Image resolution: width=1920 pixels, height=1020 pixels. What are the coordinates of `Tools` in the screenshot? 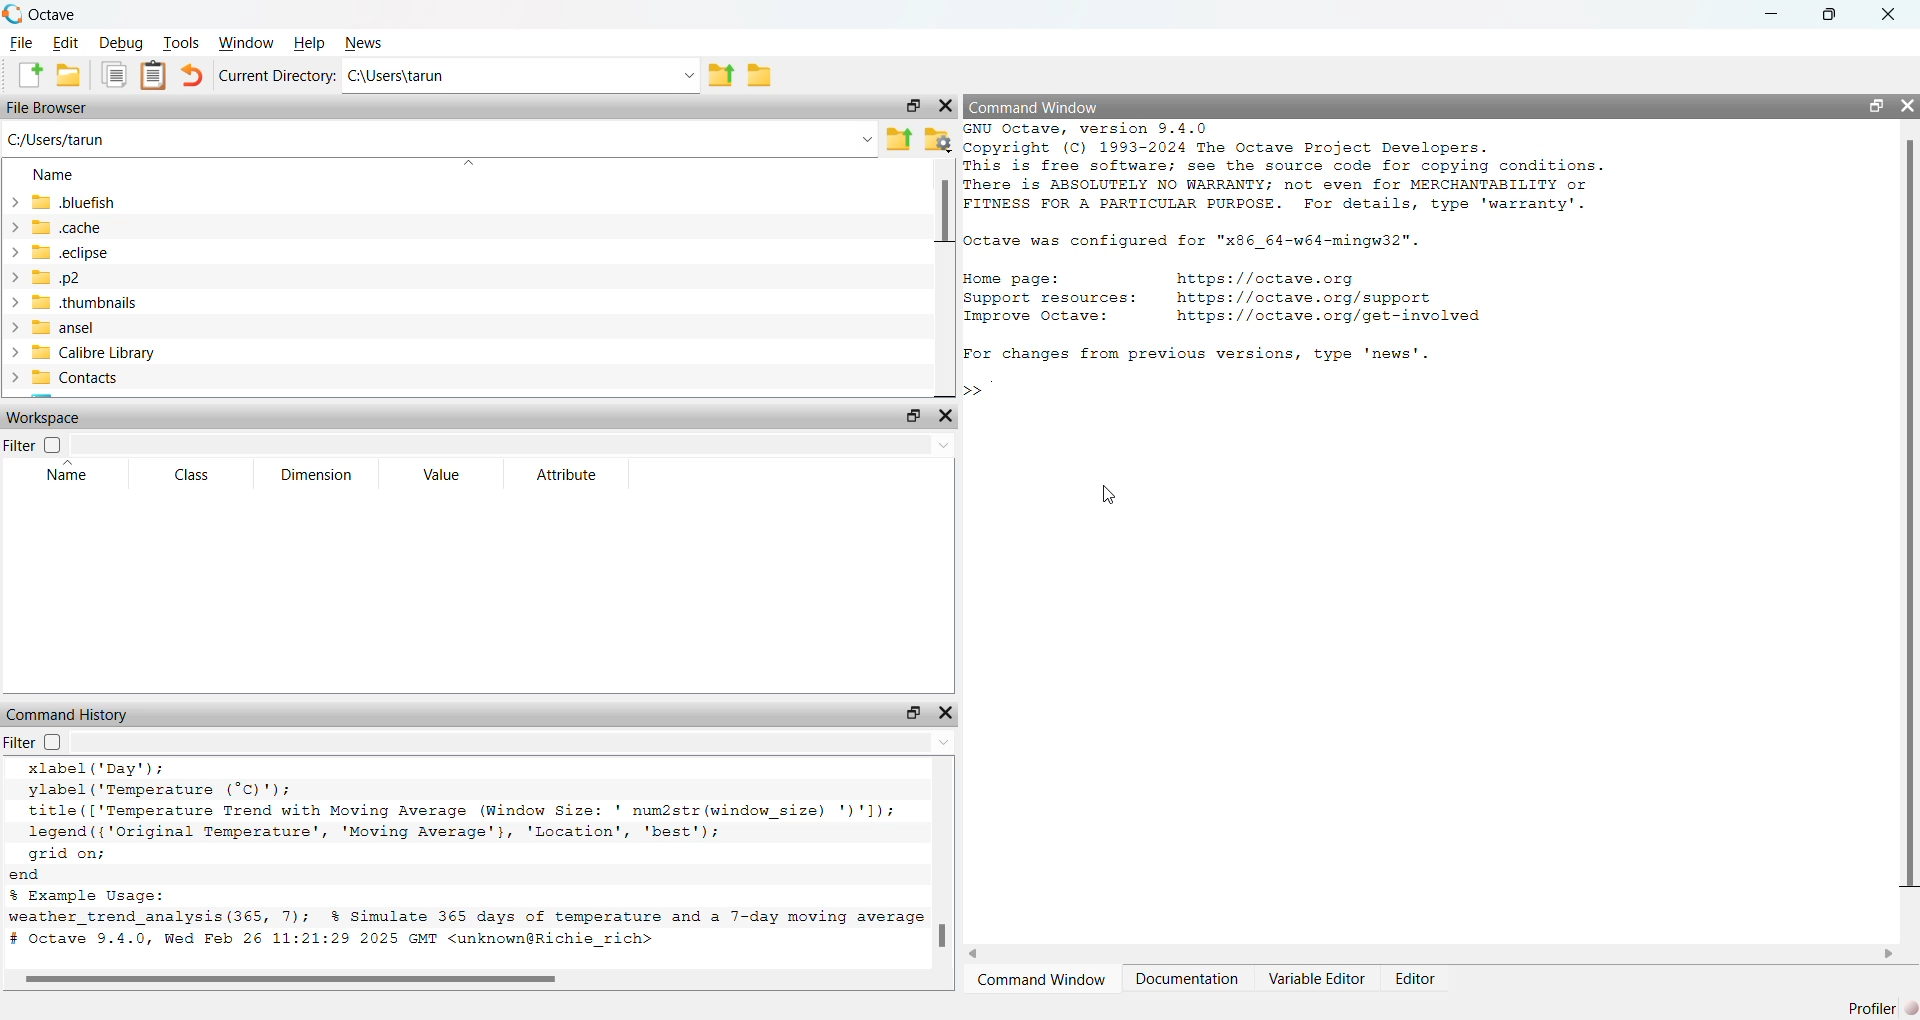 It's located at (179, 42).